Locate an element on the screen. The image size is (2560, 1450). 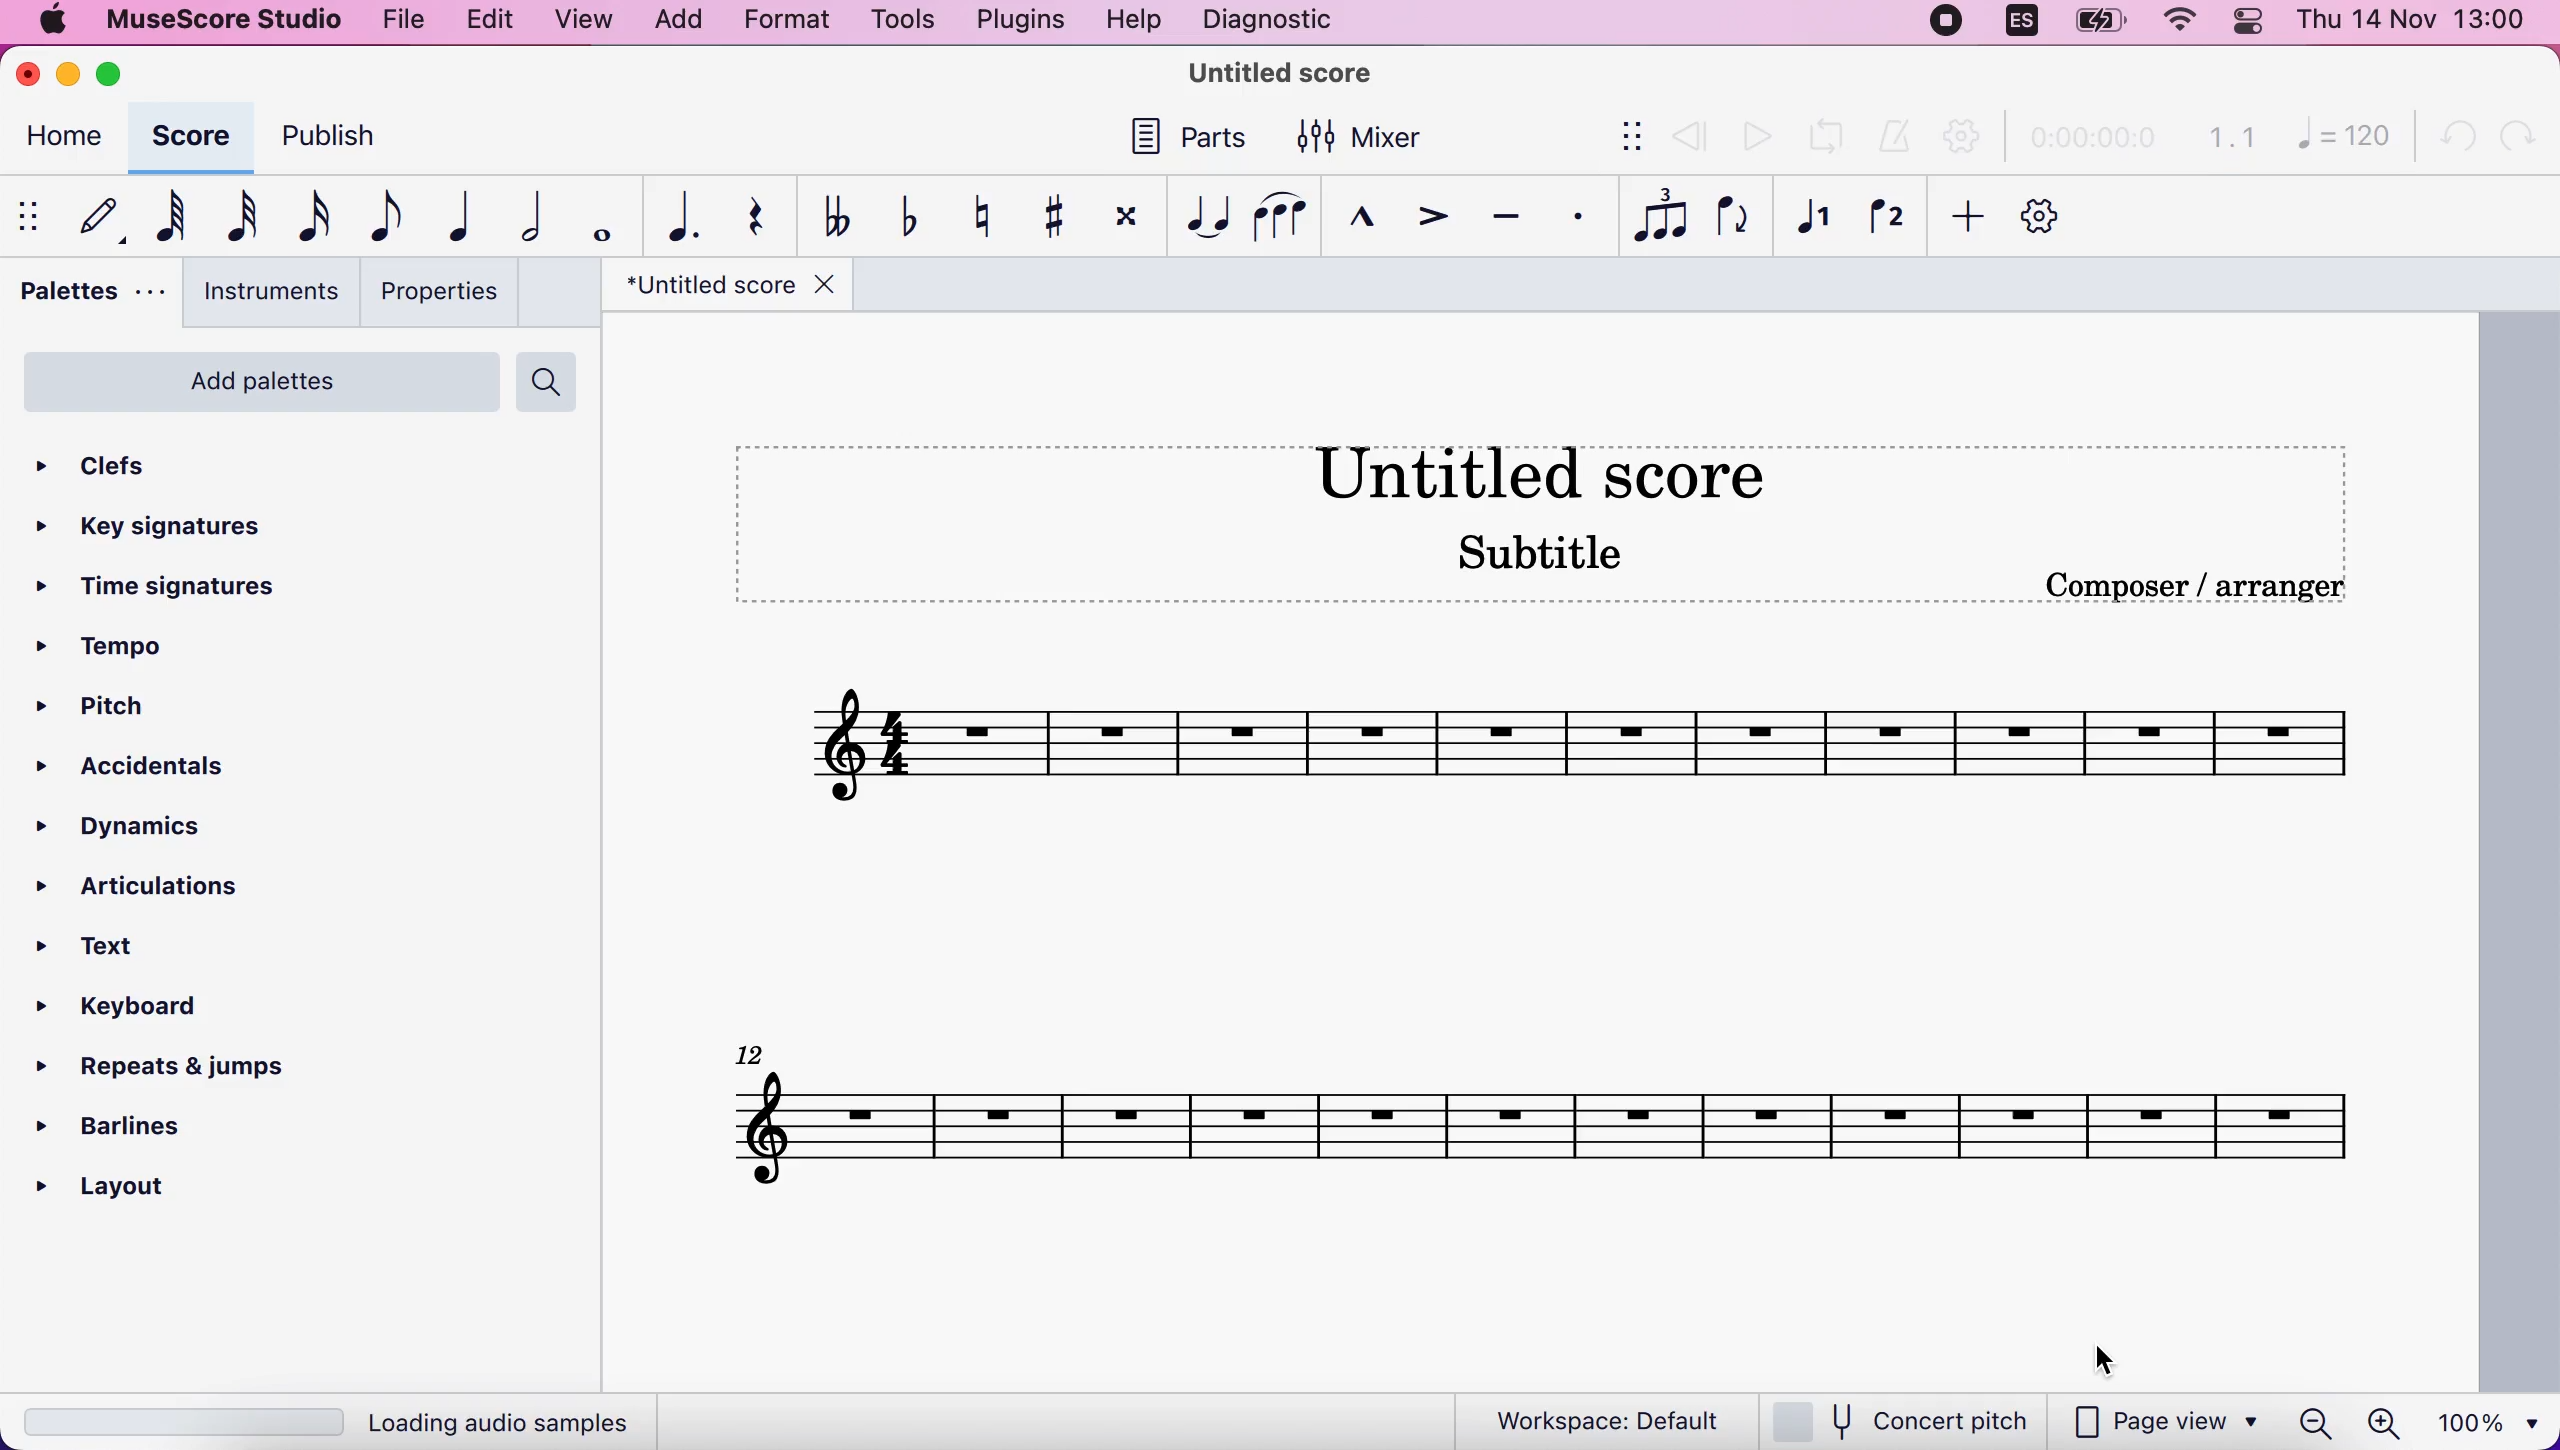
staccato is located at coordinates (1571, 224).